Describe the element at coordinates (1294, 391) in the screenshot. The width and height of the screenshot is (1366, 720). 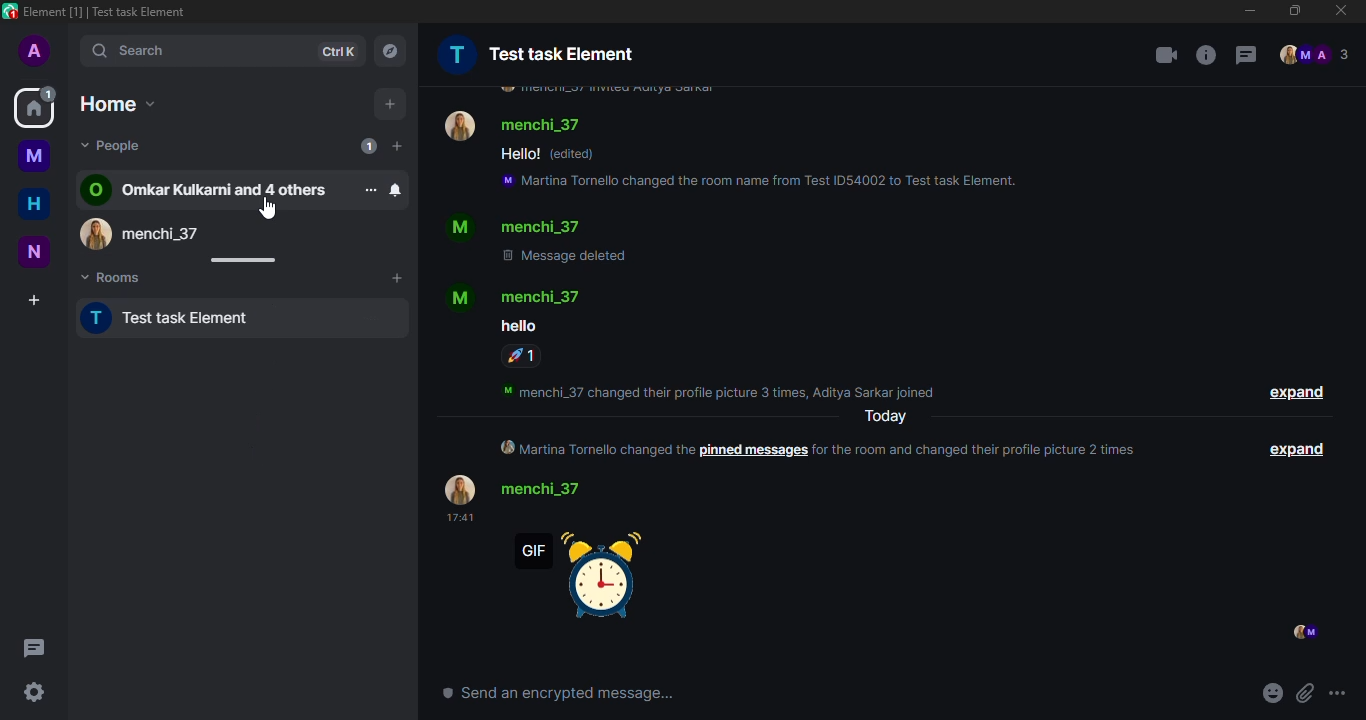
I see `expand` at that location.